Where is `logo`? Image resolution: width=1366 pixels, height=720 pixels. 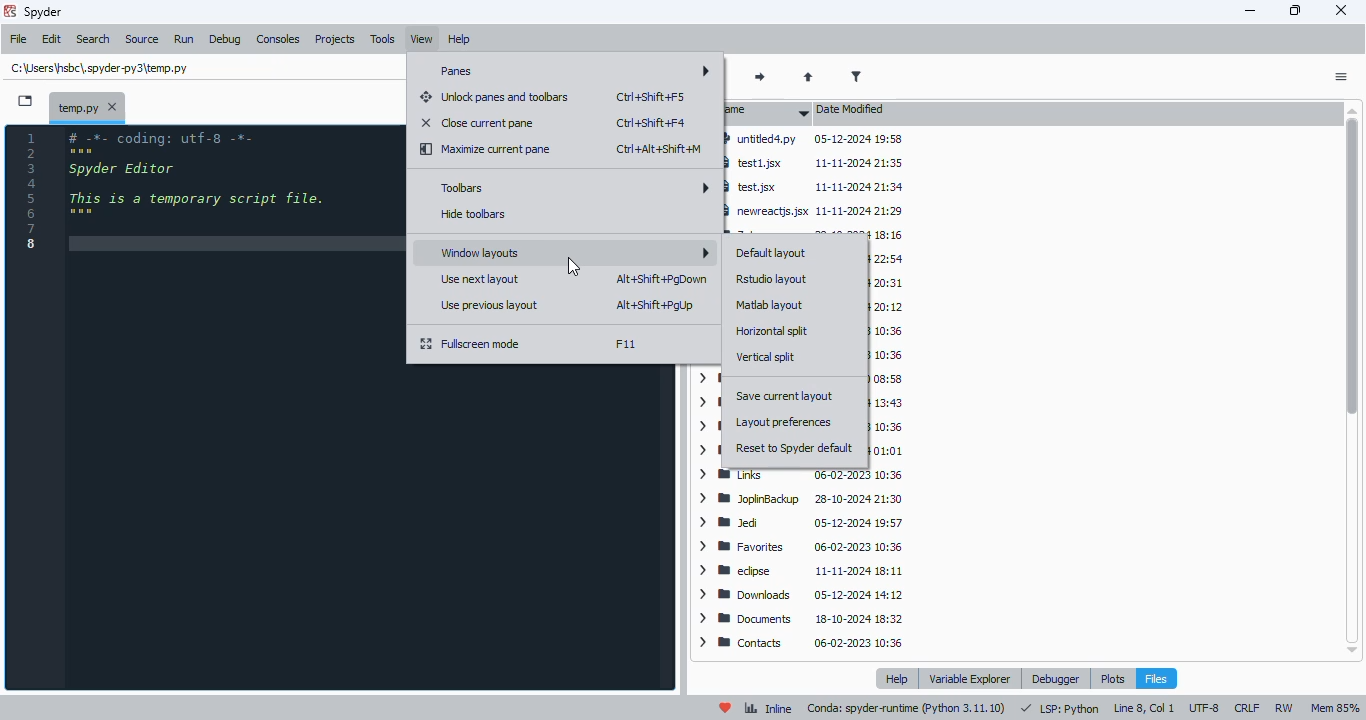
logo is located at coordinates (9, 11).